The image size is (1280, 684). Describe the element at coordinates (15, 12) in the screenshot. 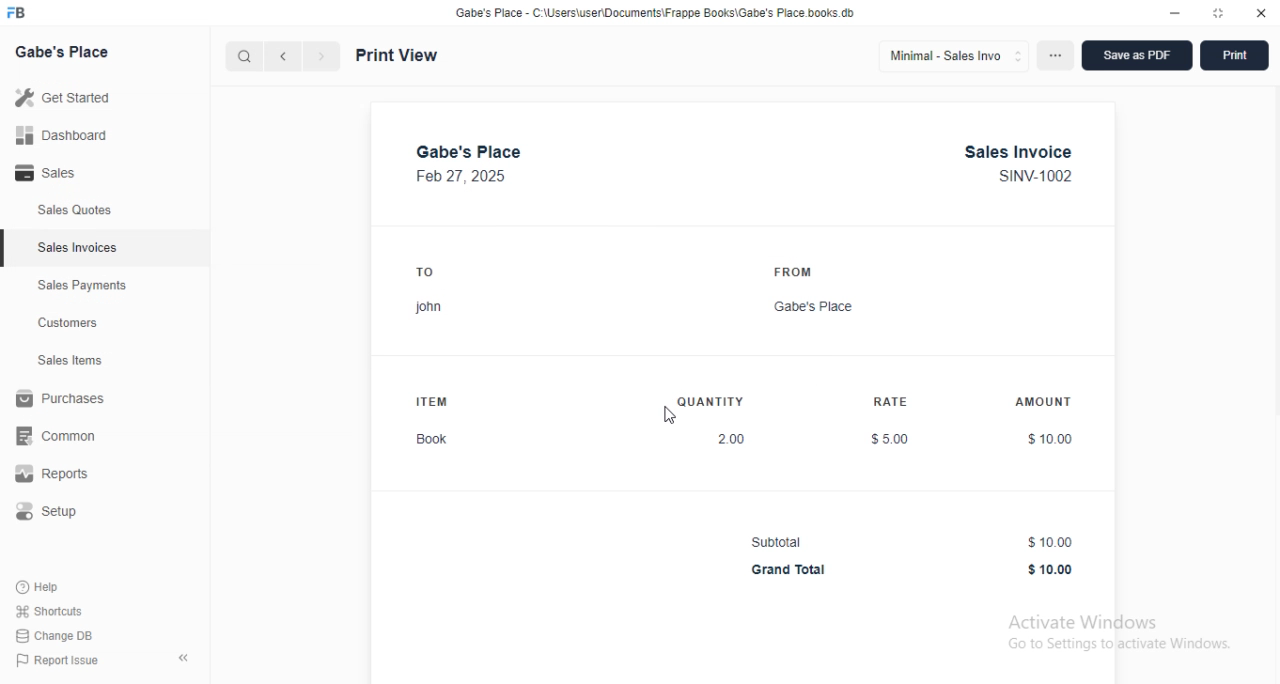

I see `FB-logo` at that location.